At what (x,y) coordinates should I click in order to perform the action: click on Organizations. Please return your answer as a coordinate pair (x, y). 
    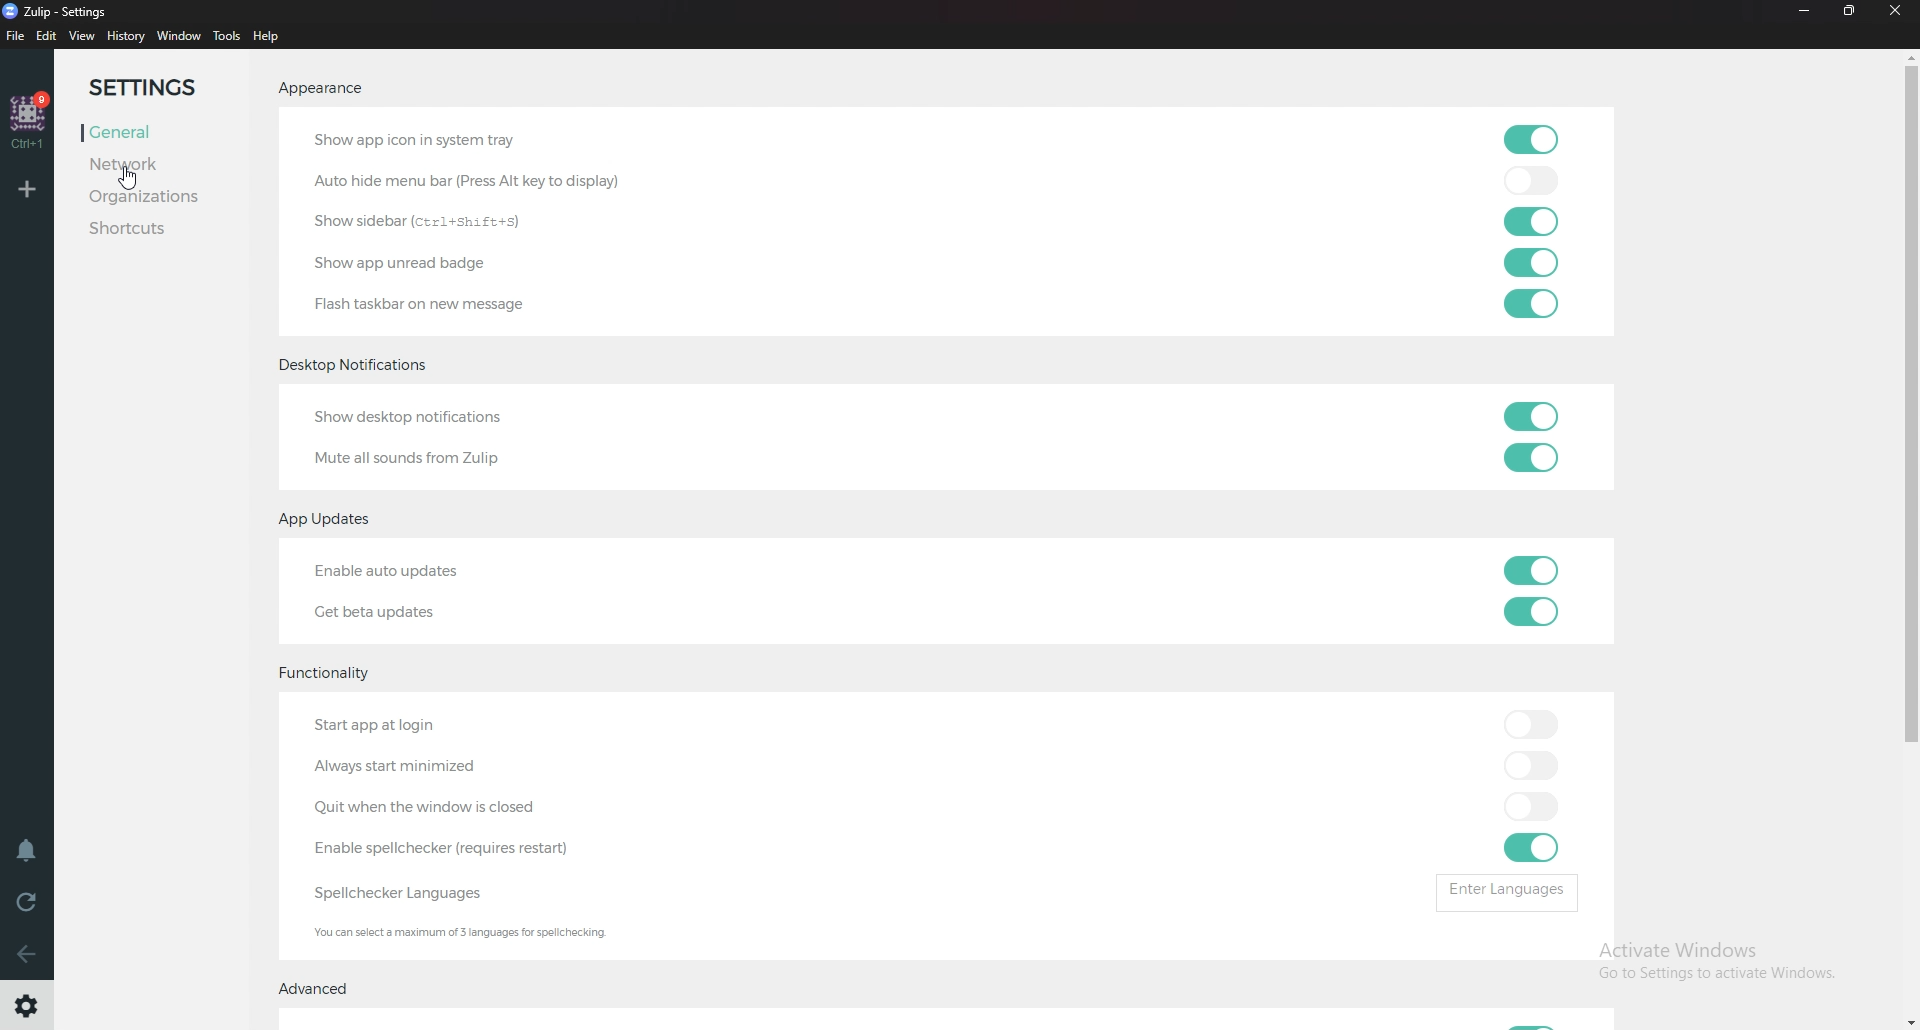
    Looking at the image, I should click on (170, 198).